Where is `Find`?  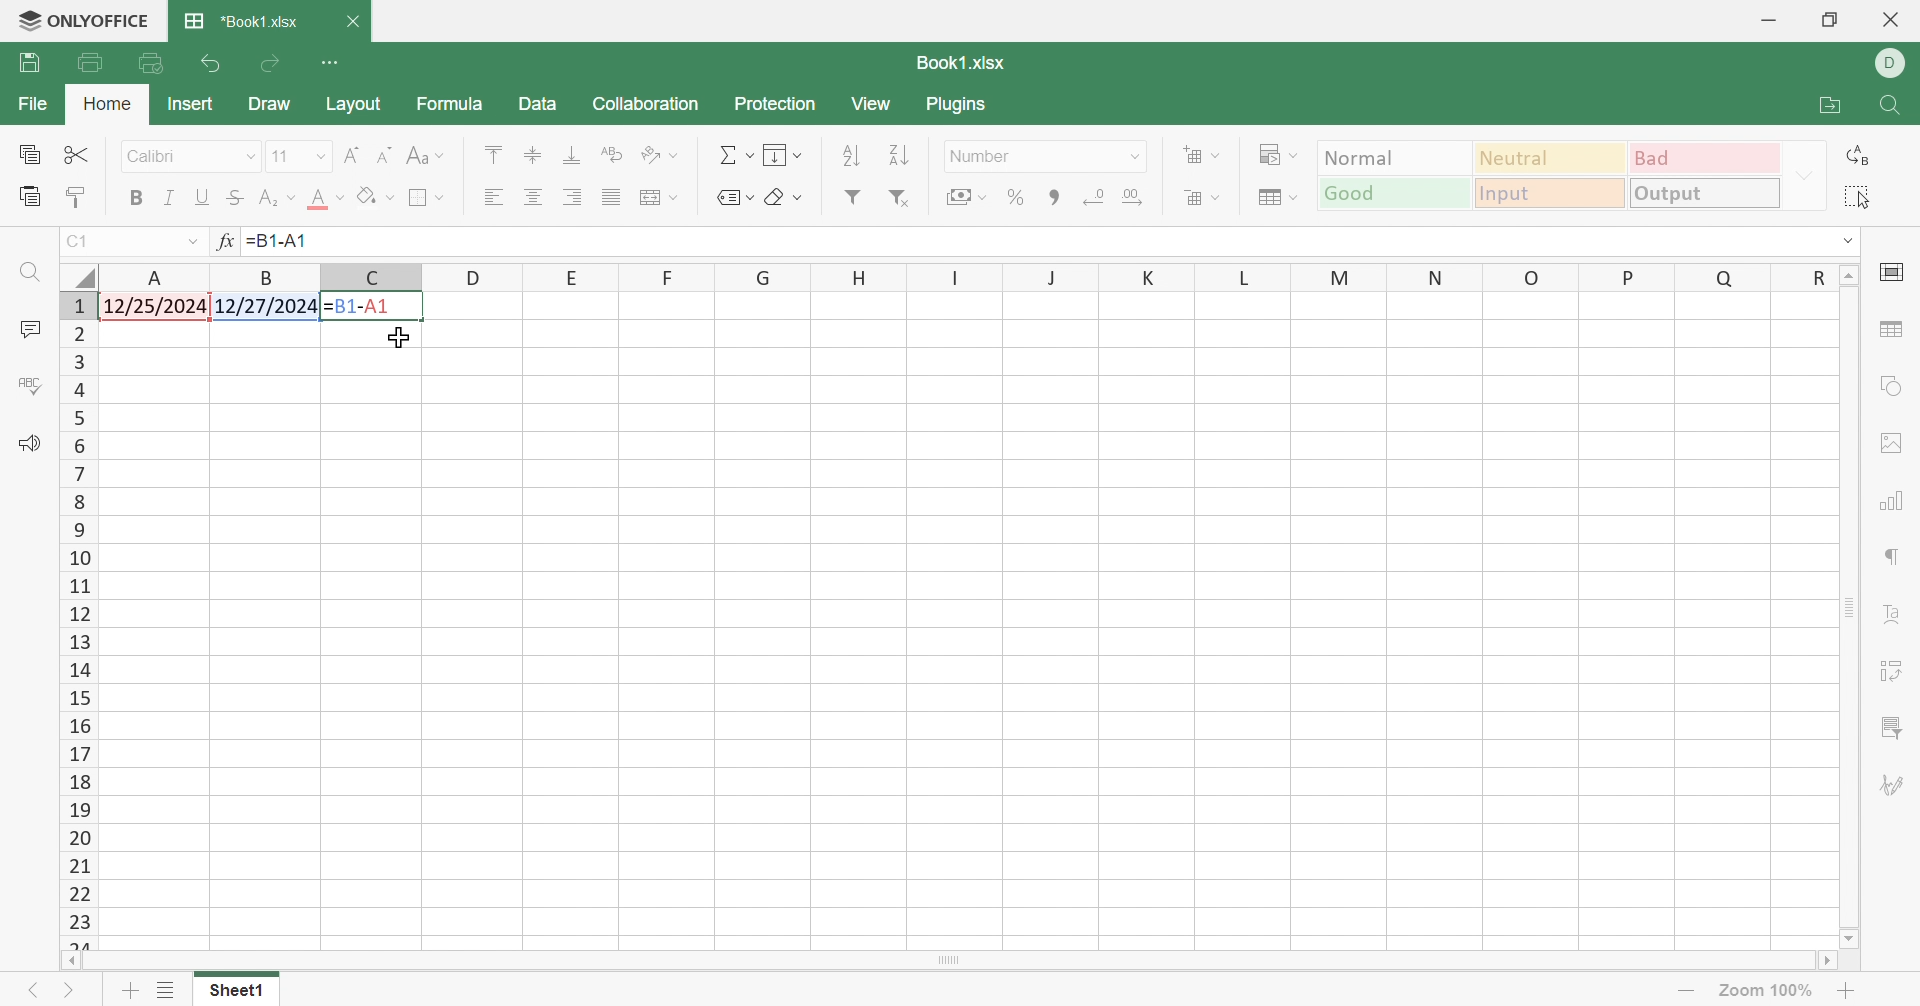 Find is located at coordinates (1892, 105).